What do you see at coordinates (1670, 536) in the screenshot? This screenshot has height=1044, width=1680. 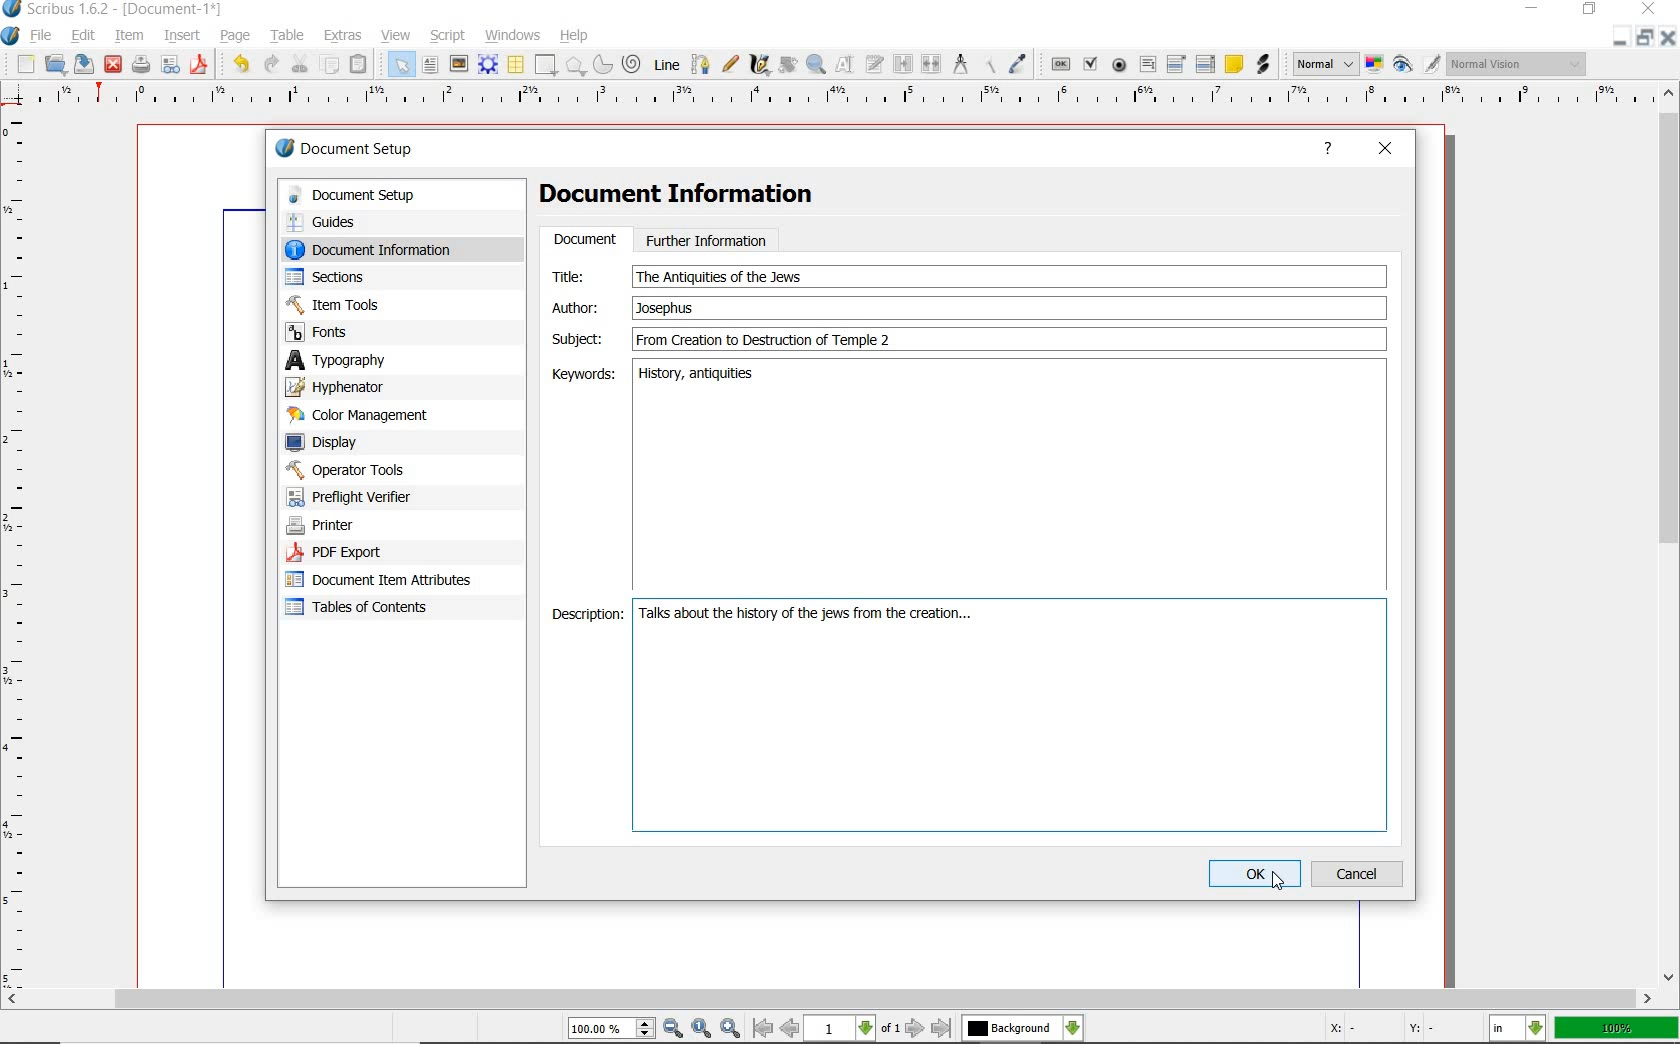 I see `scrollbar` at bounding box center [1670, 536].